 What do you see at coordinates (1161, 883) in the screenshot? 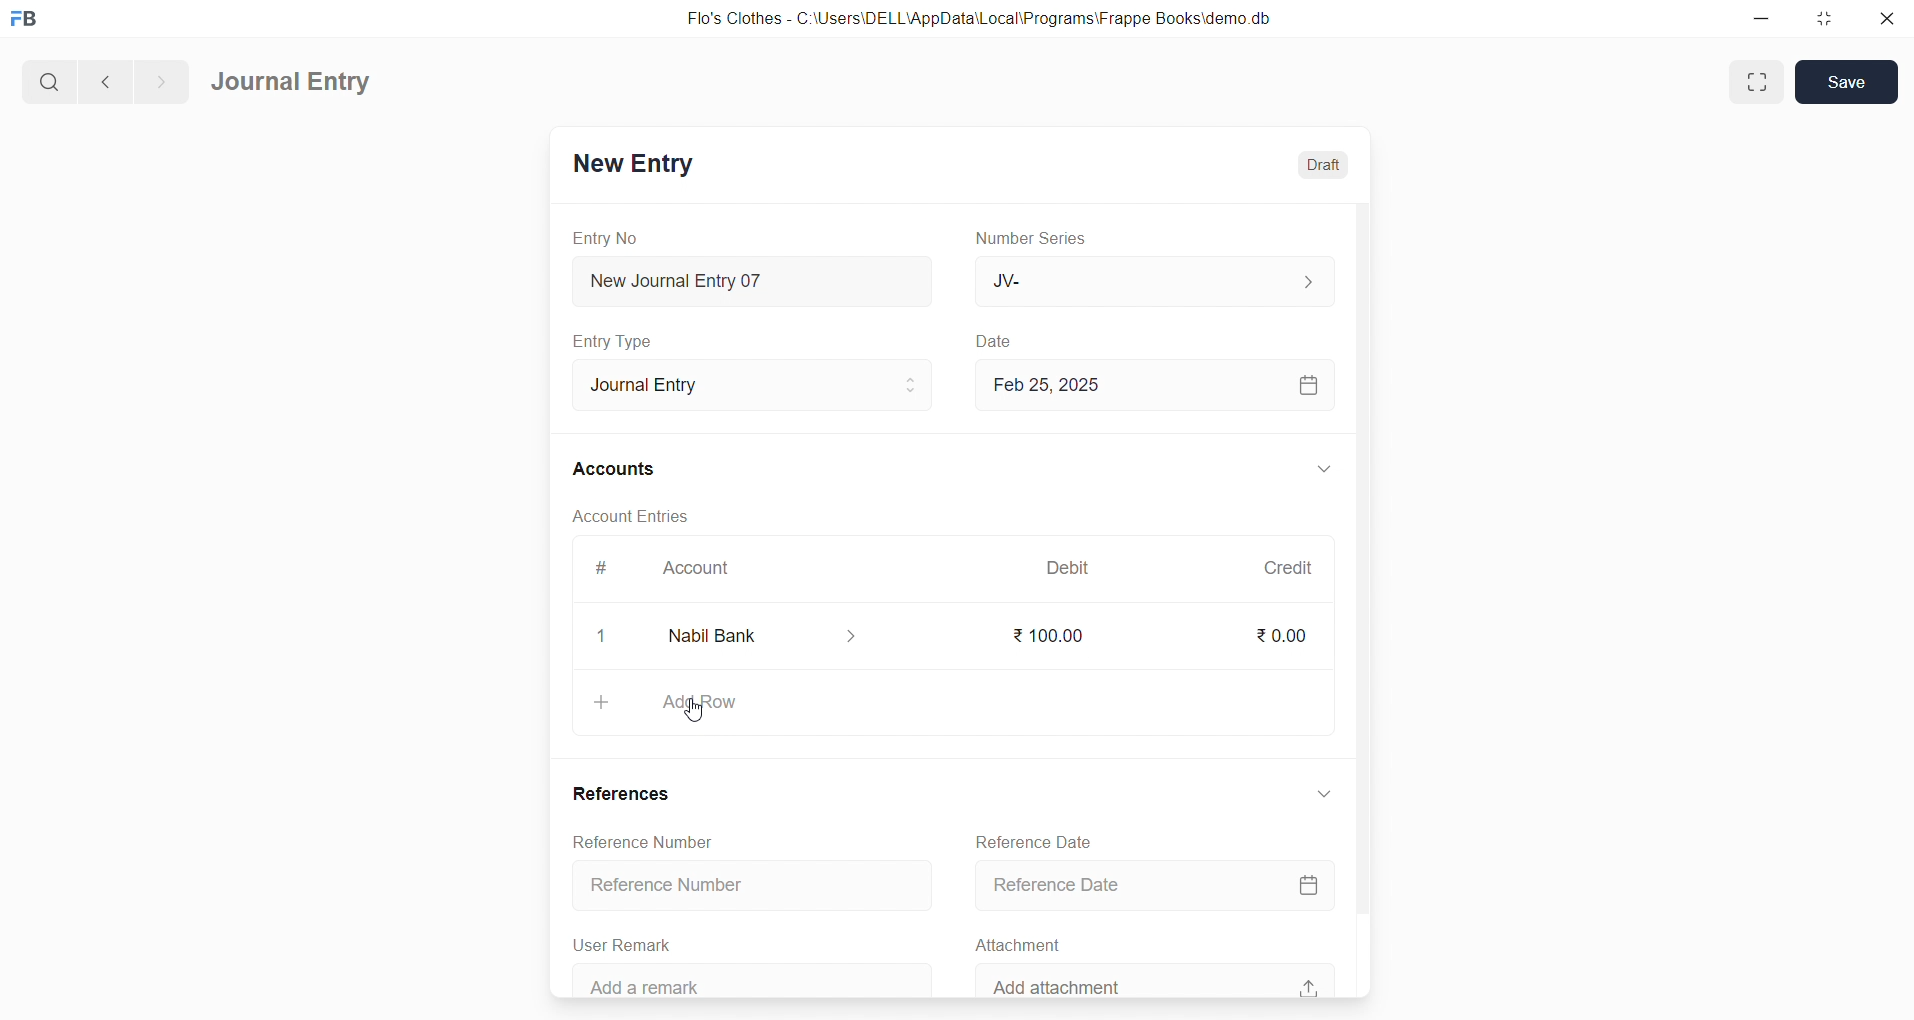
I see `Reference Date` at bounding box center [1161, 883].